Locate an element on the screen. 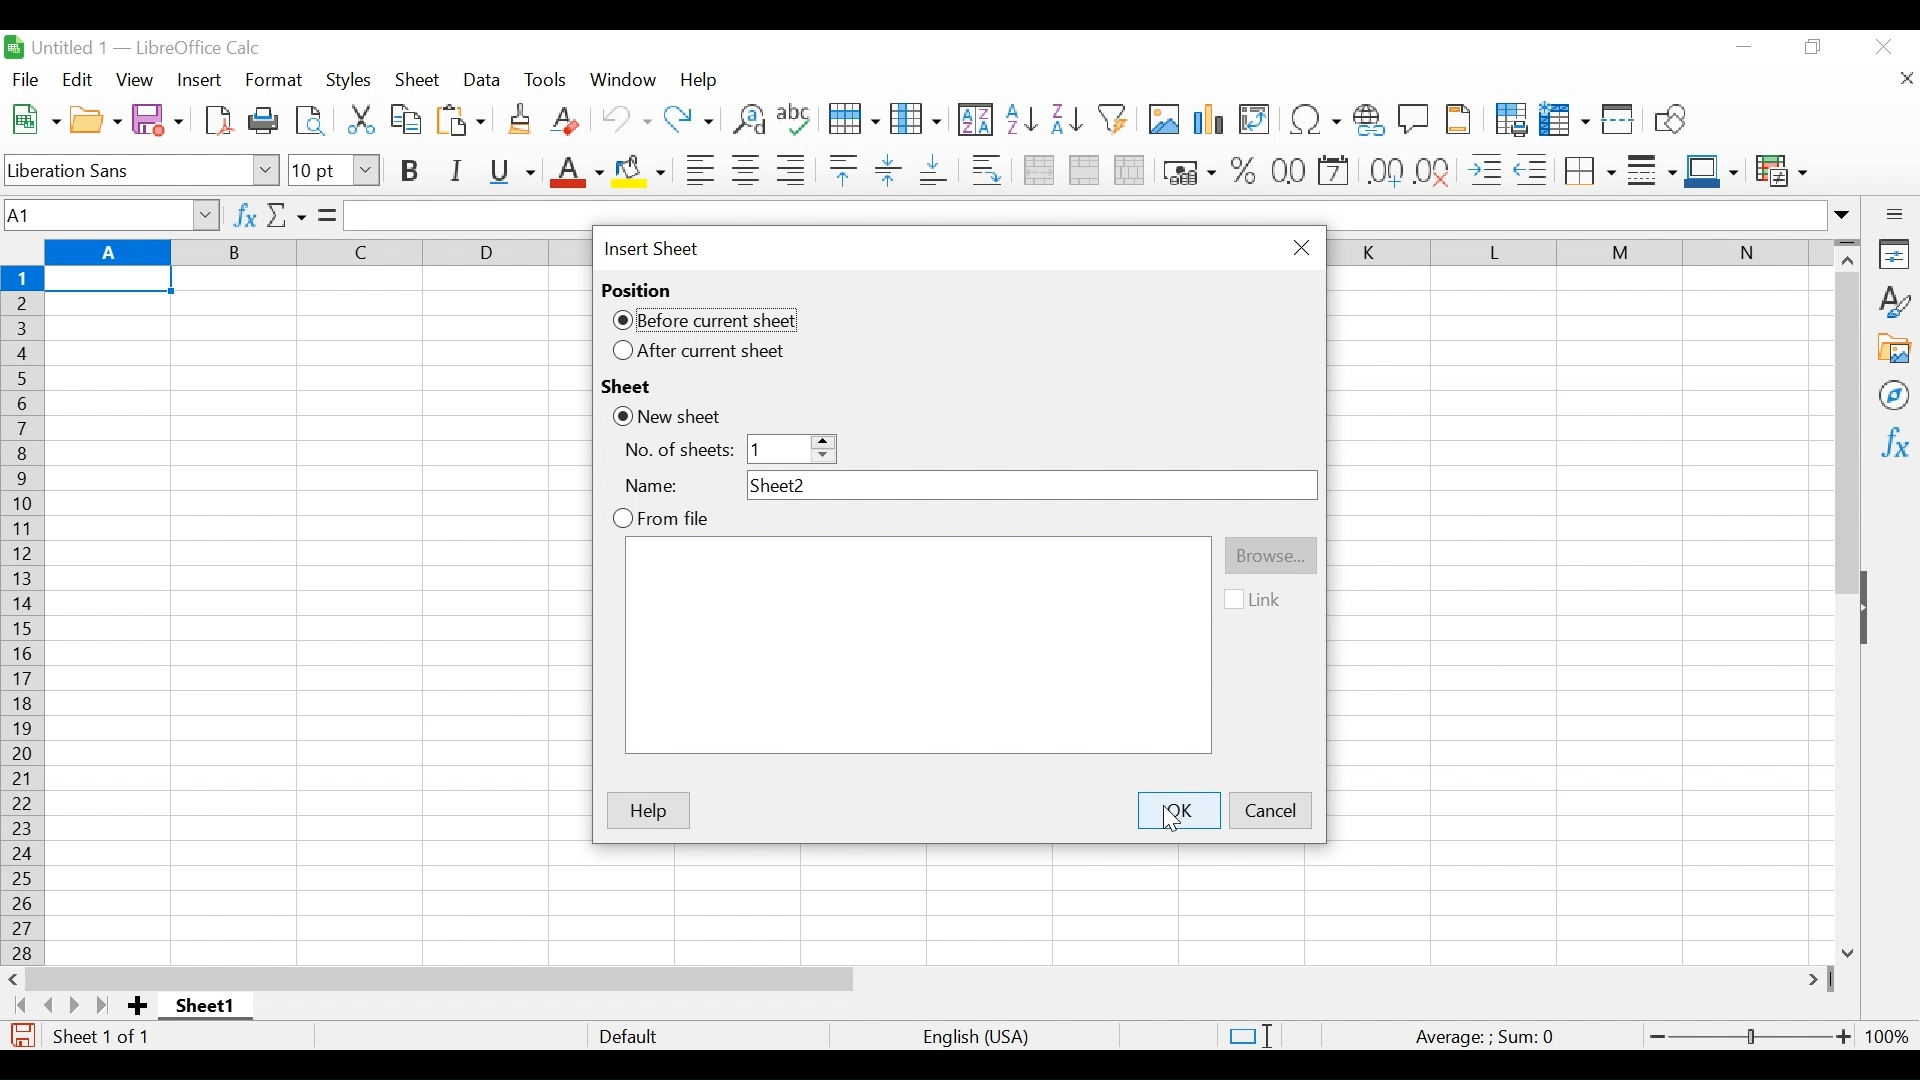 The height and width of the screenshot is (1080, 1920). Zoom Slider is located at coordinates (1747, 1033).